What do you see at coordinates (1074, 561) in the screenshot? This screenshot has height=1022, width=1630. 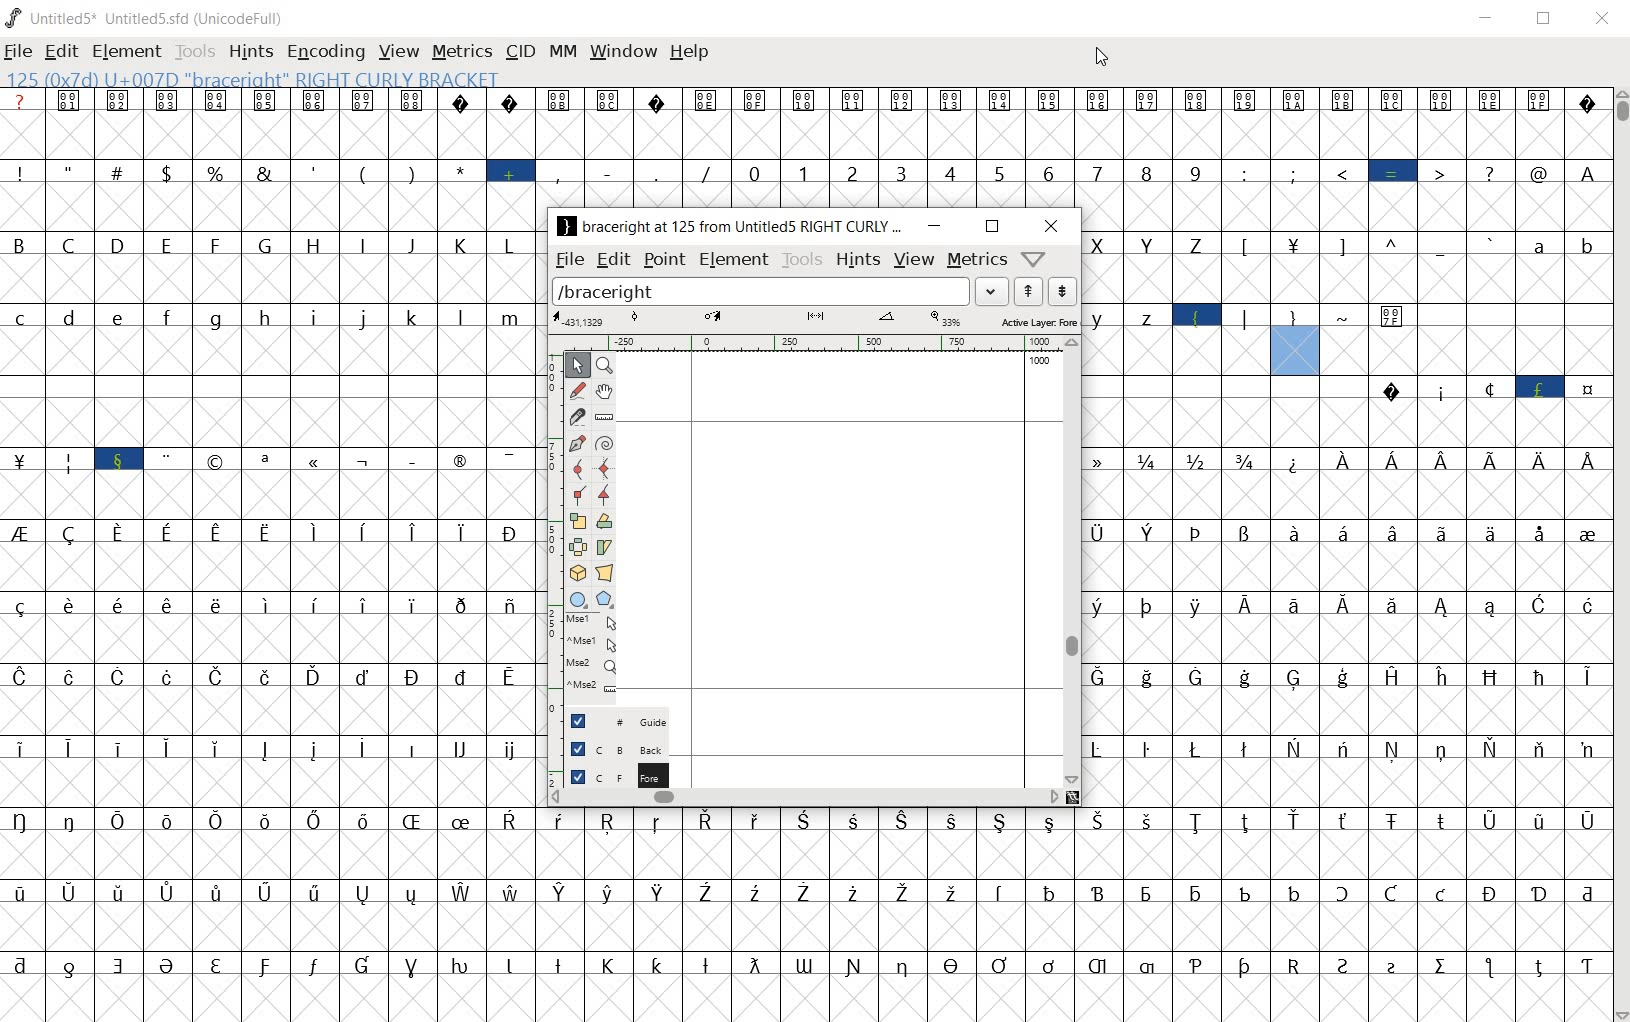 I see `scrollbar` at bounding box center [1074, 561].